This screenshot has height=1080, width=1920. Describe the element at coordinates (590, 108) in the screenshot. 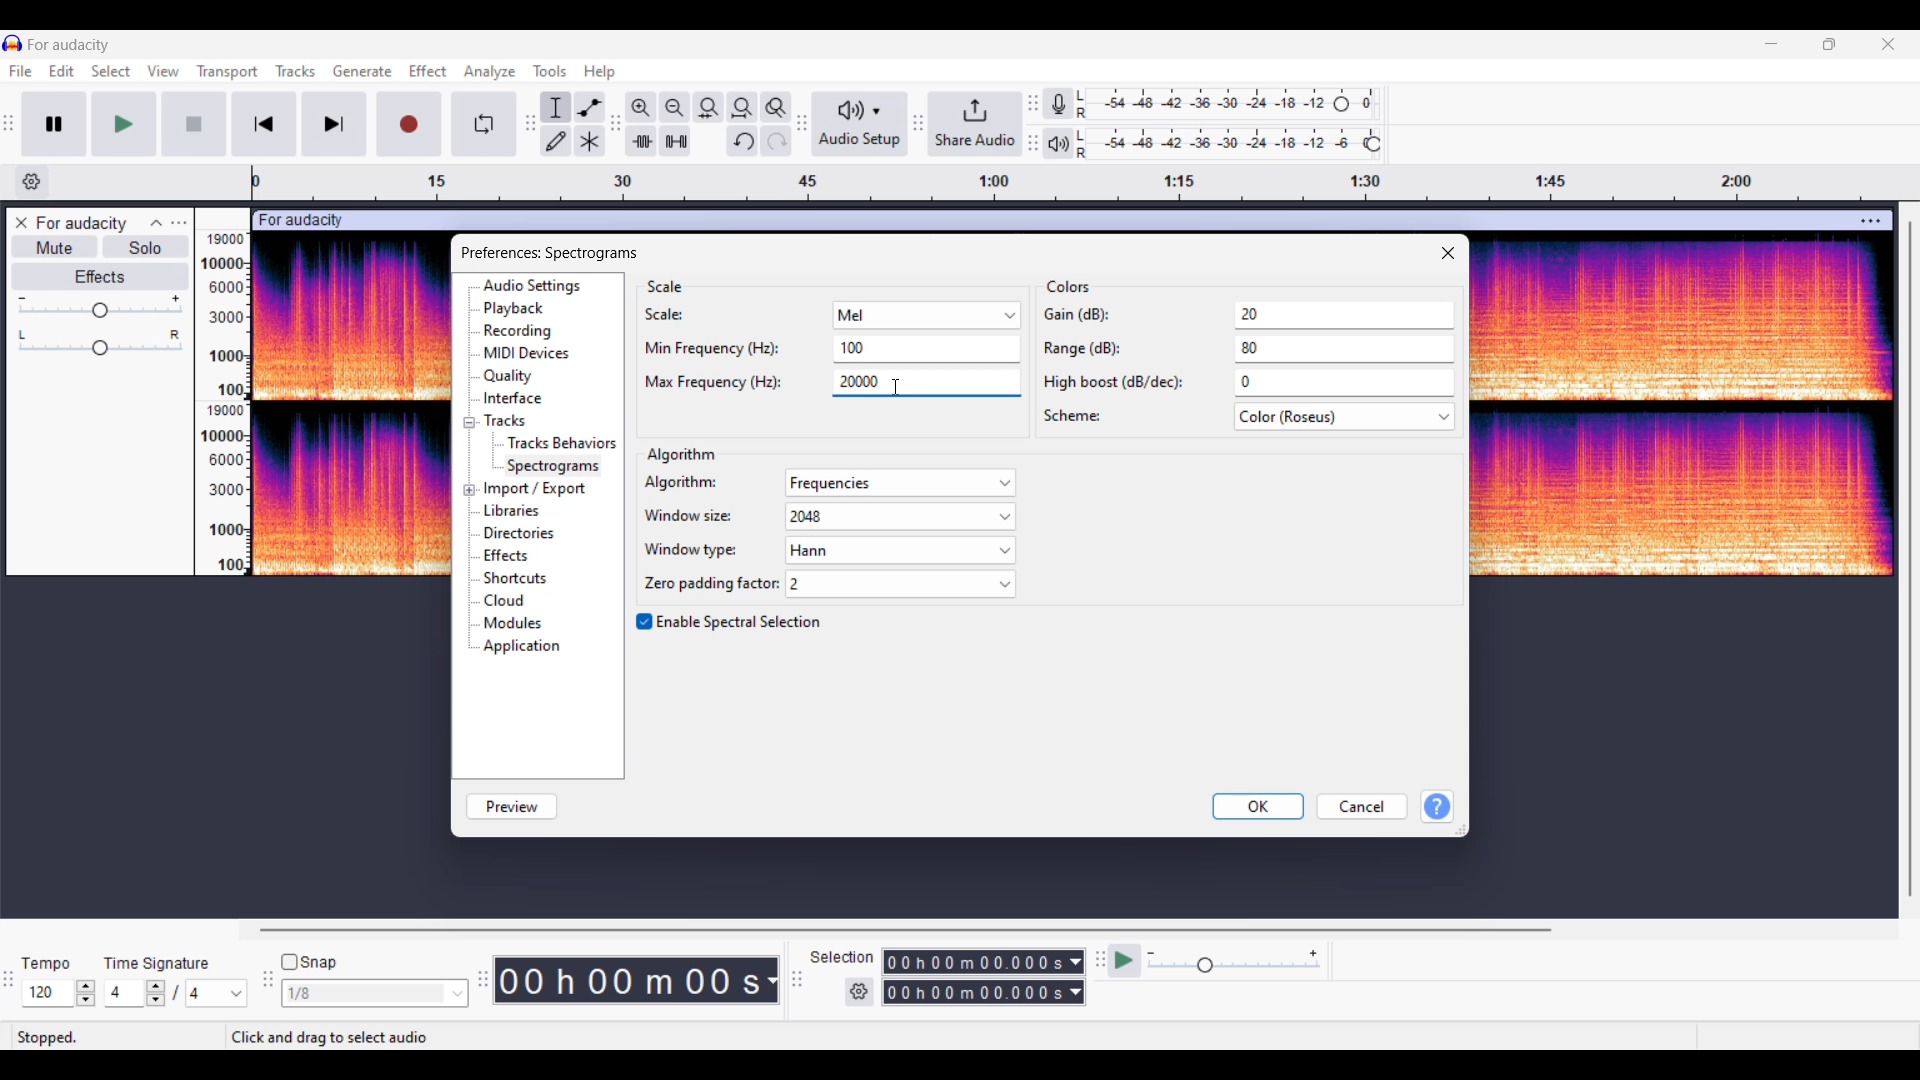

I see `Envelop tool` at that location.